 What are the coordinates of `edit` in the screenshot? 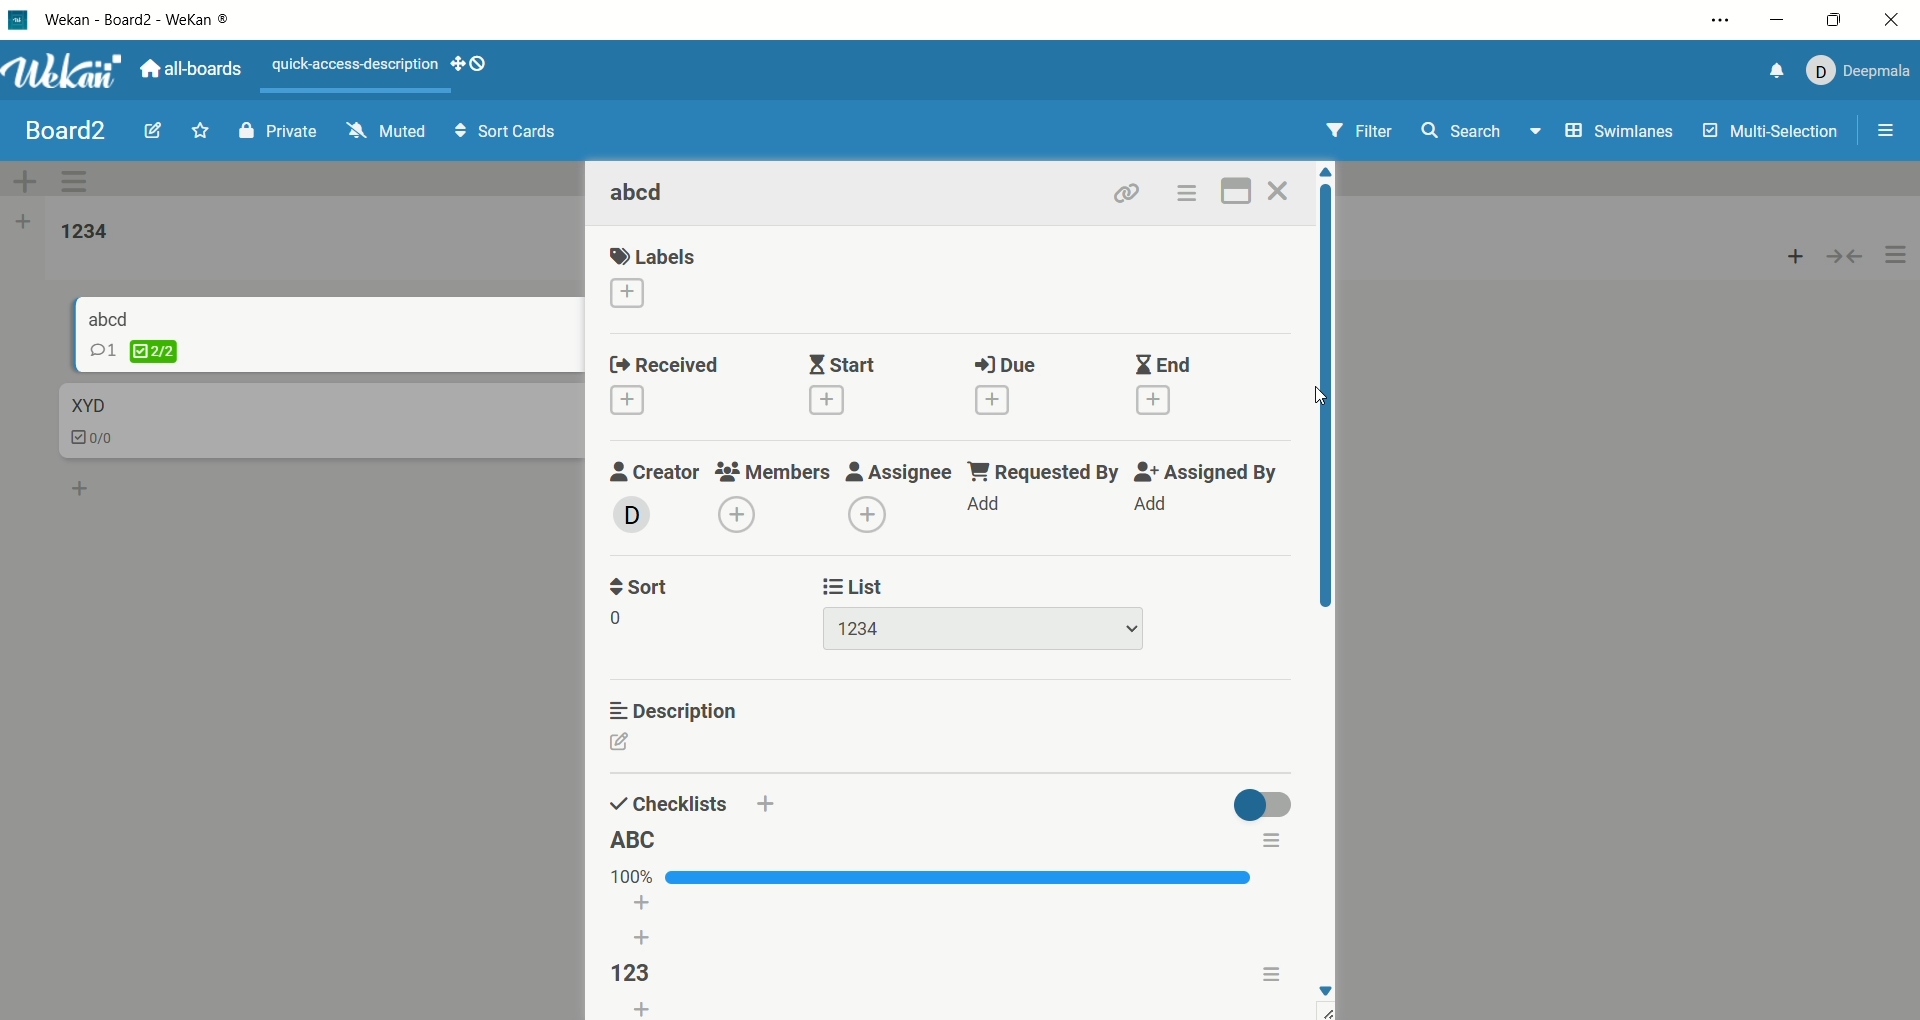 It's located at (153, 128).